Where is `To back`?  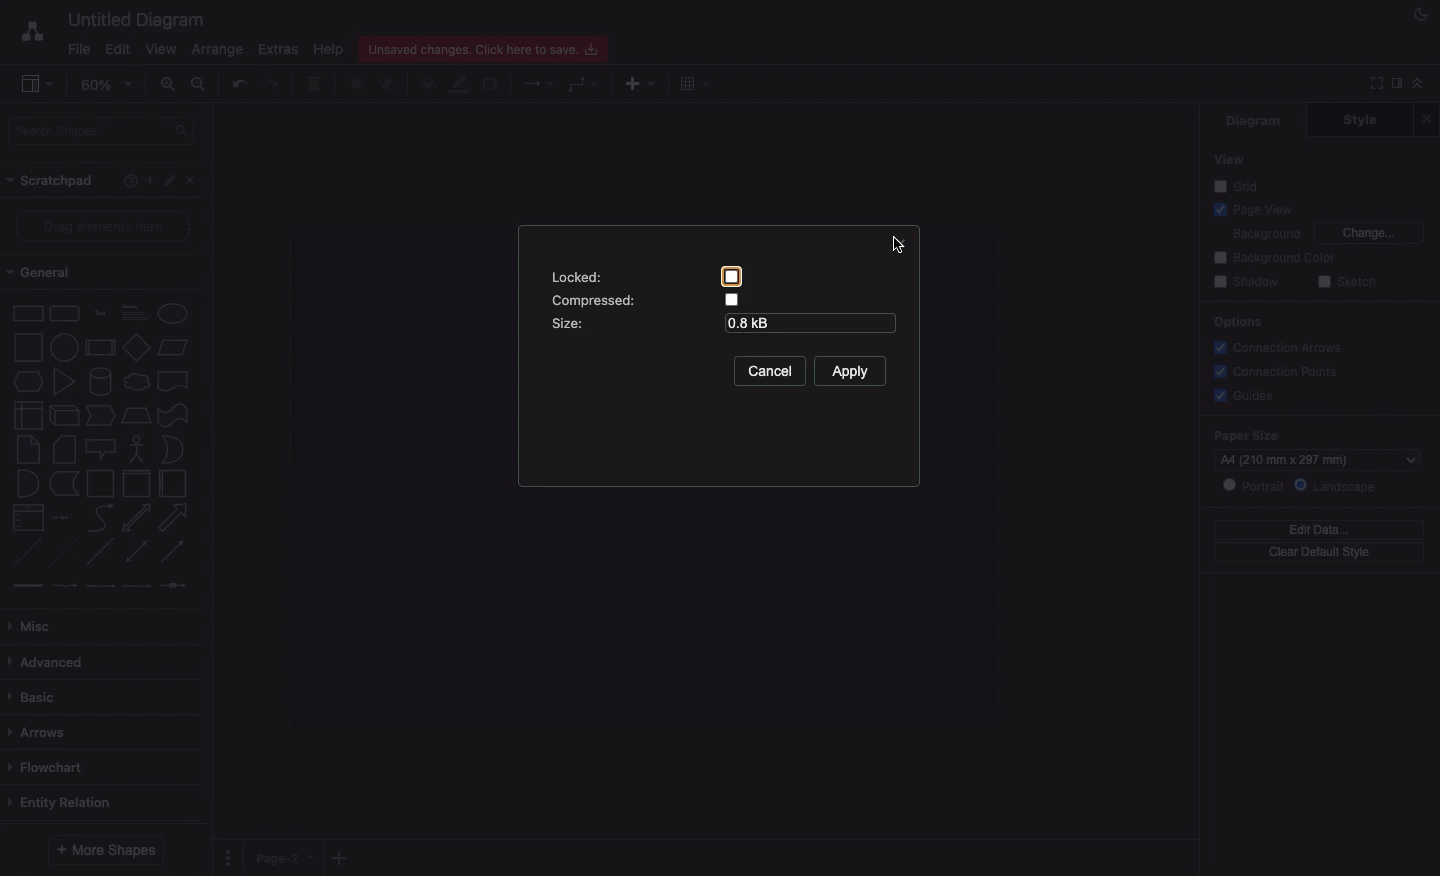 To back is located at coordinates (389, 83).